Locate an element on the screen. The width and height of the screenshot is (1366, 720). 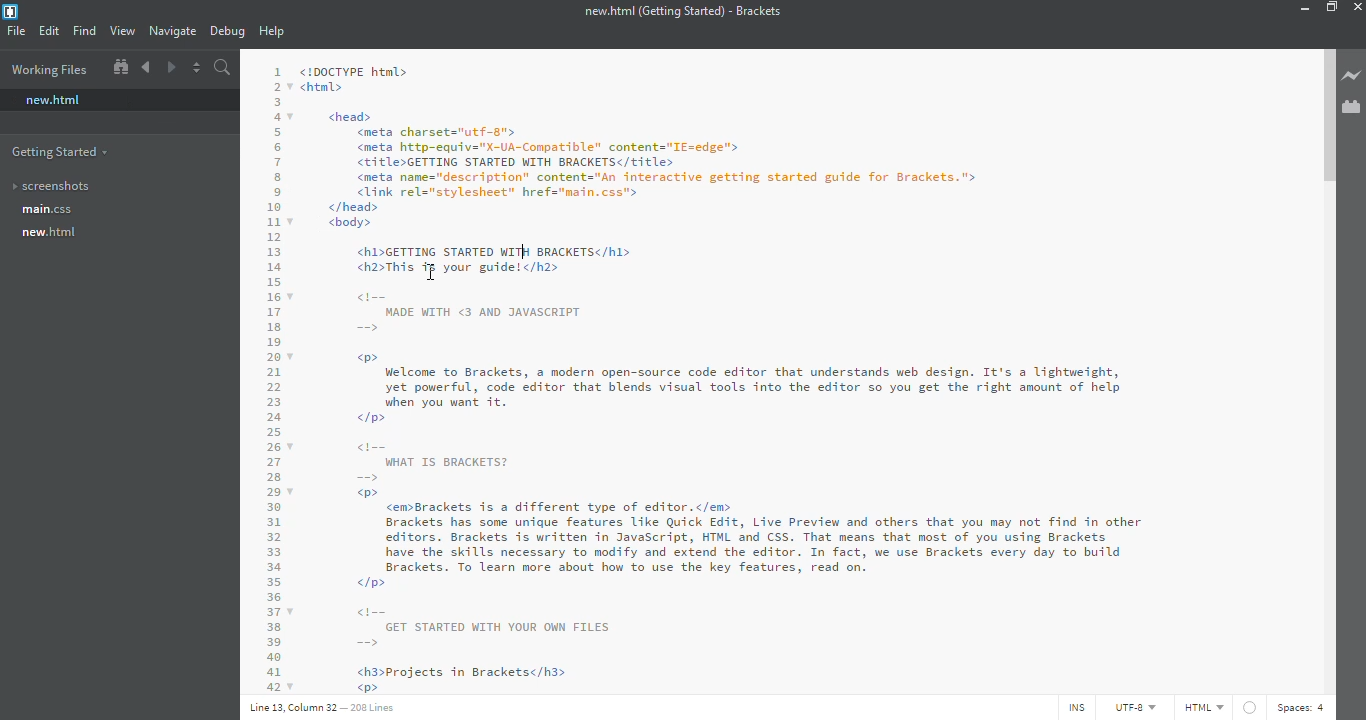
split editor is located at coordinates (196, 68).